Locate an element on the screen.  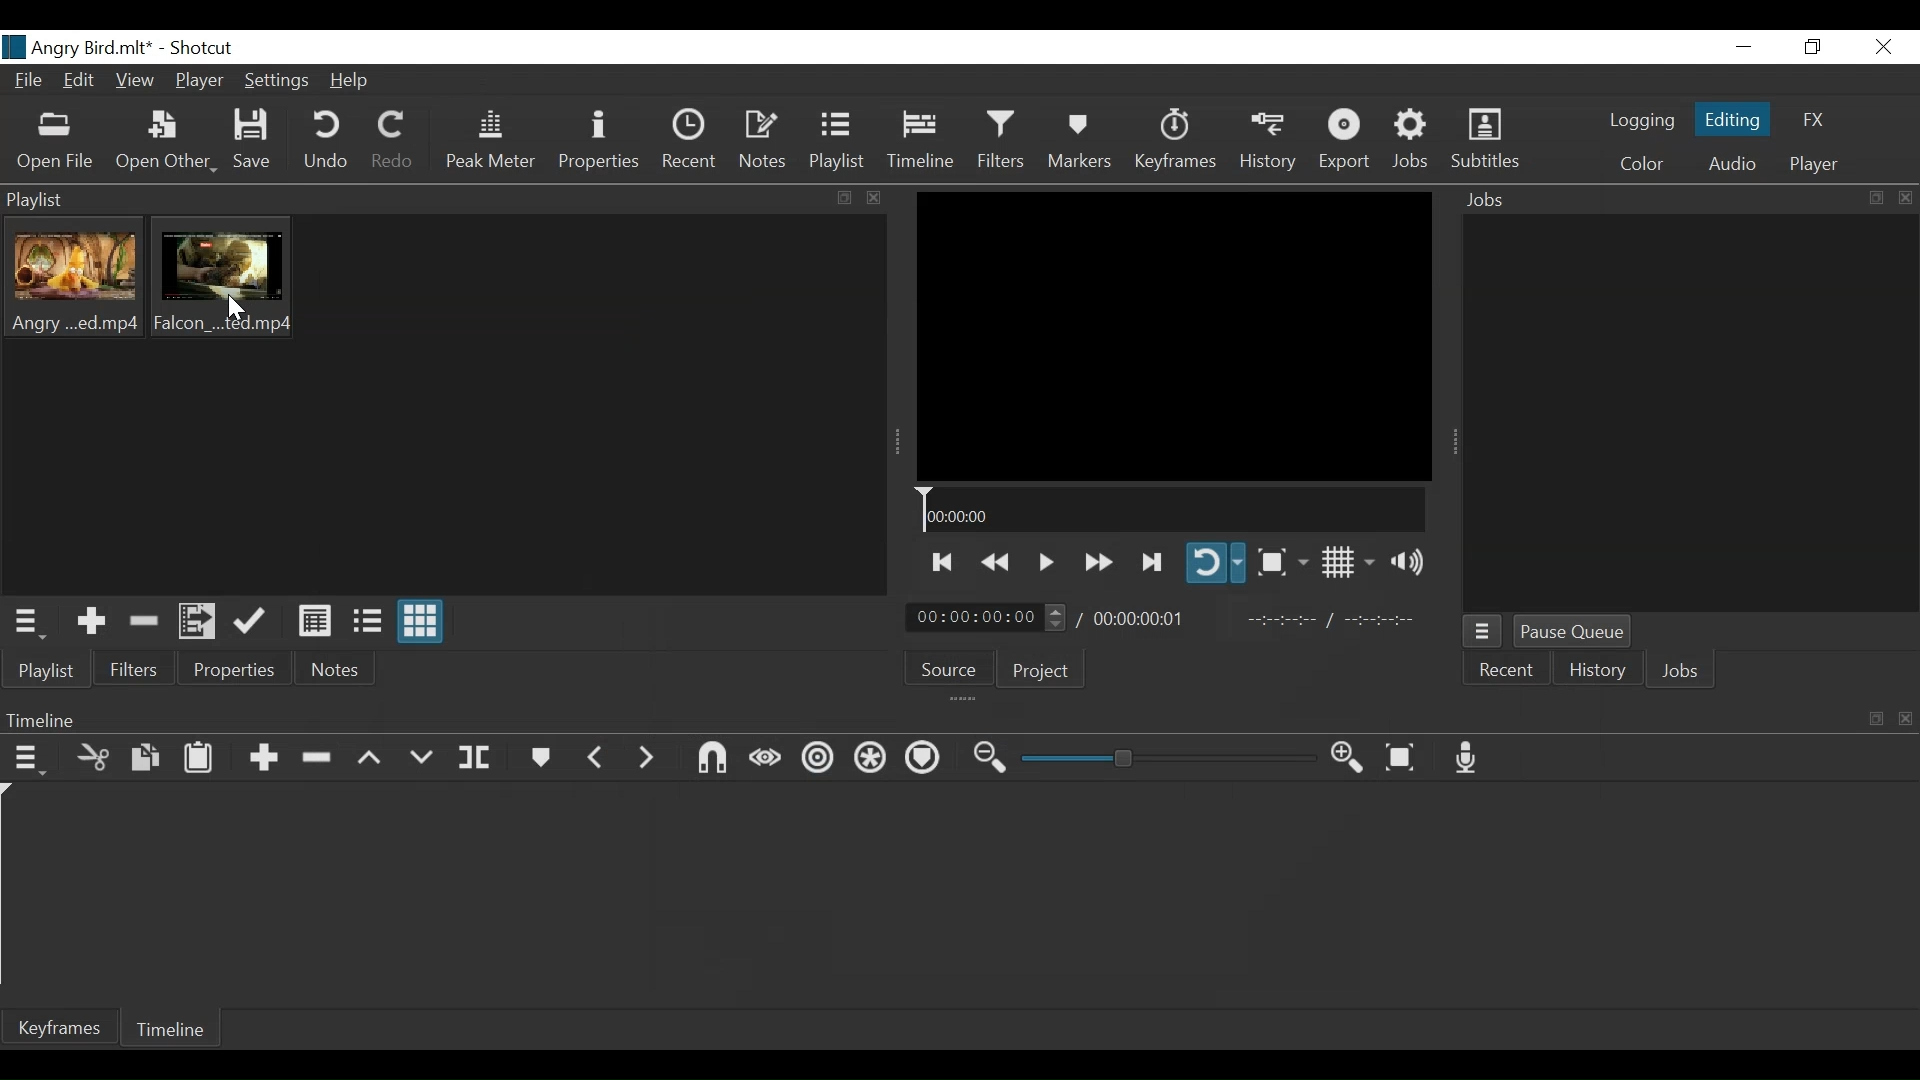
Timeline is located at coordinates (163, 1031).